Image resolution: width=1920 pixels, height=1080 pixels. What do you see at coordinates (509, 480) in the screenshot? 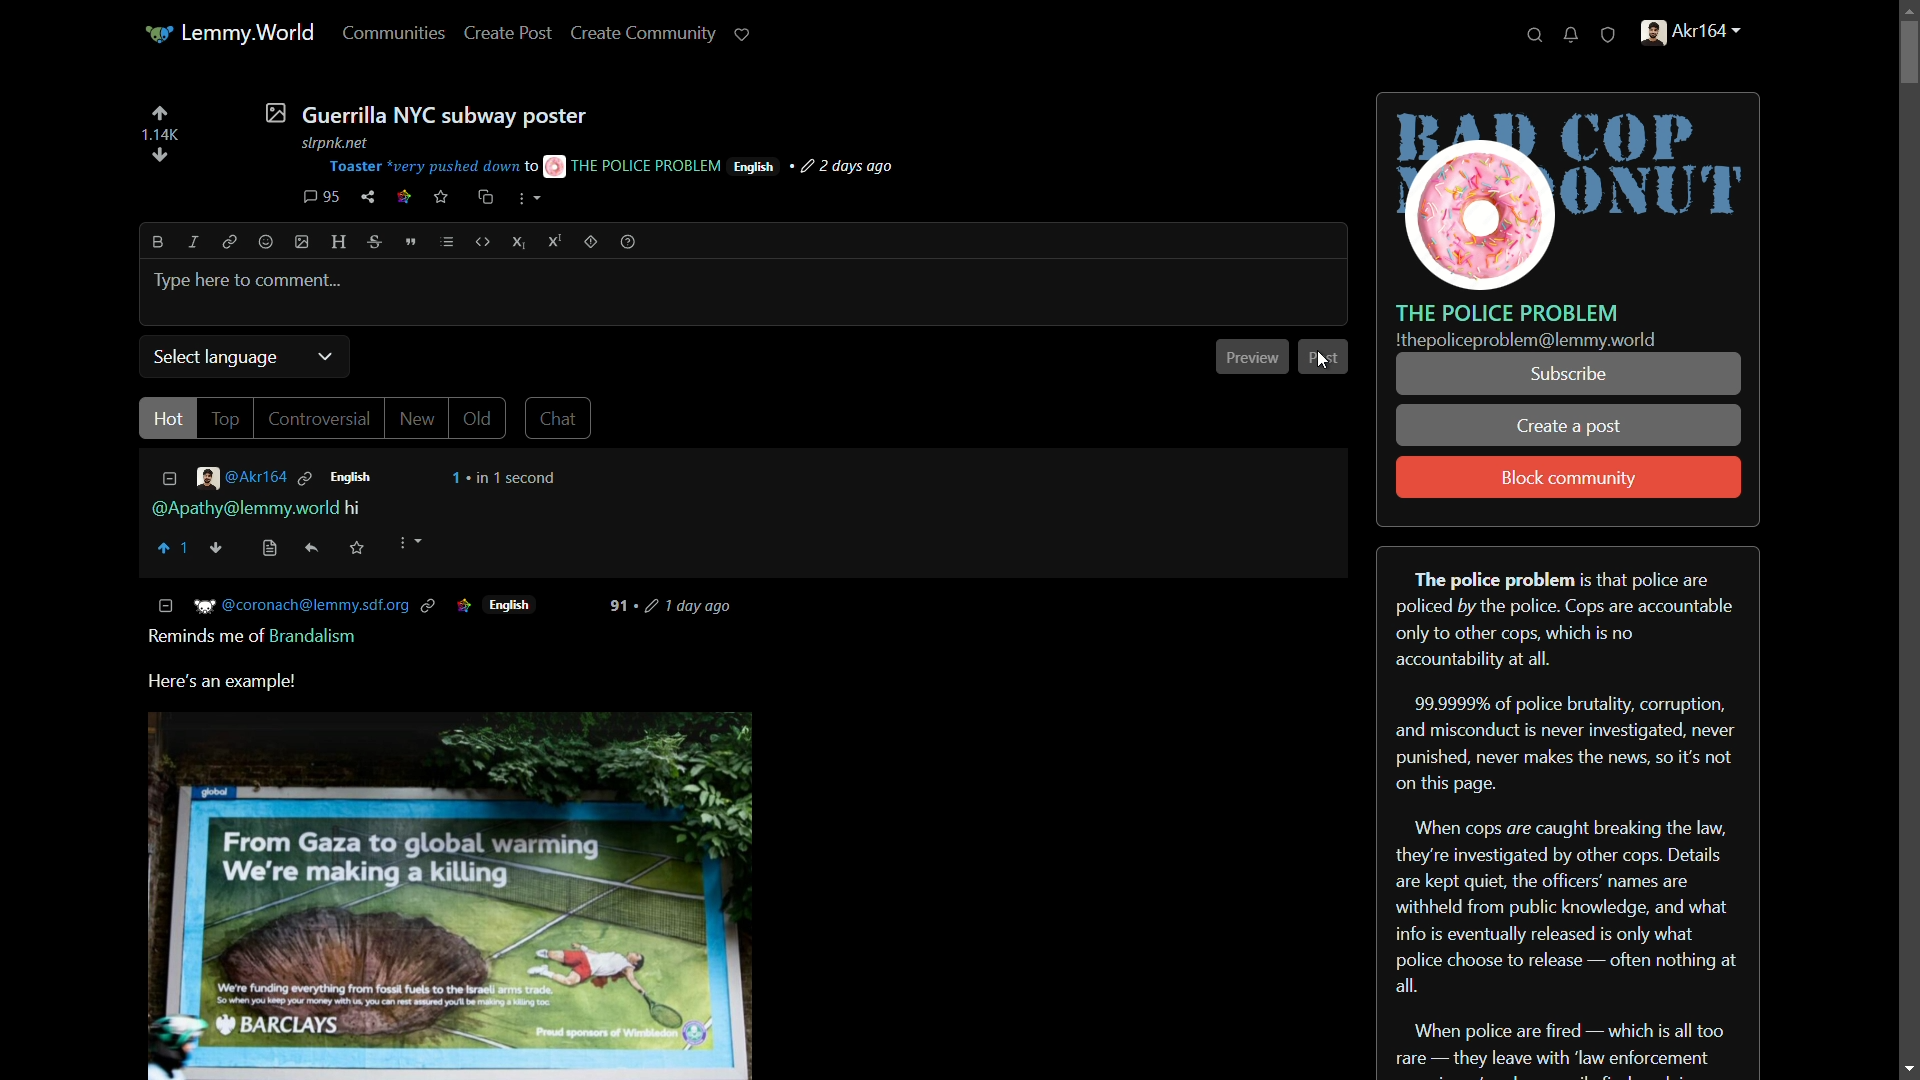
I see `time` at bounding box center [509, 480].